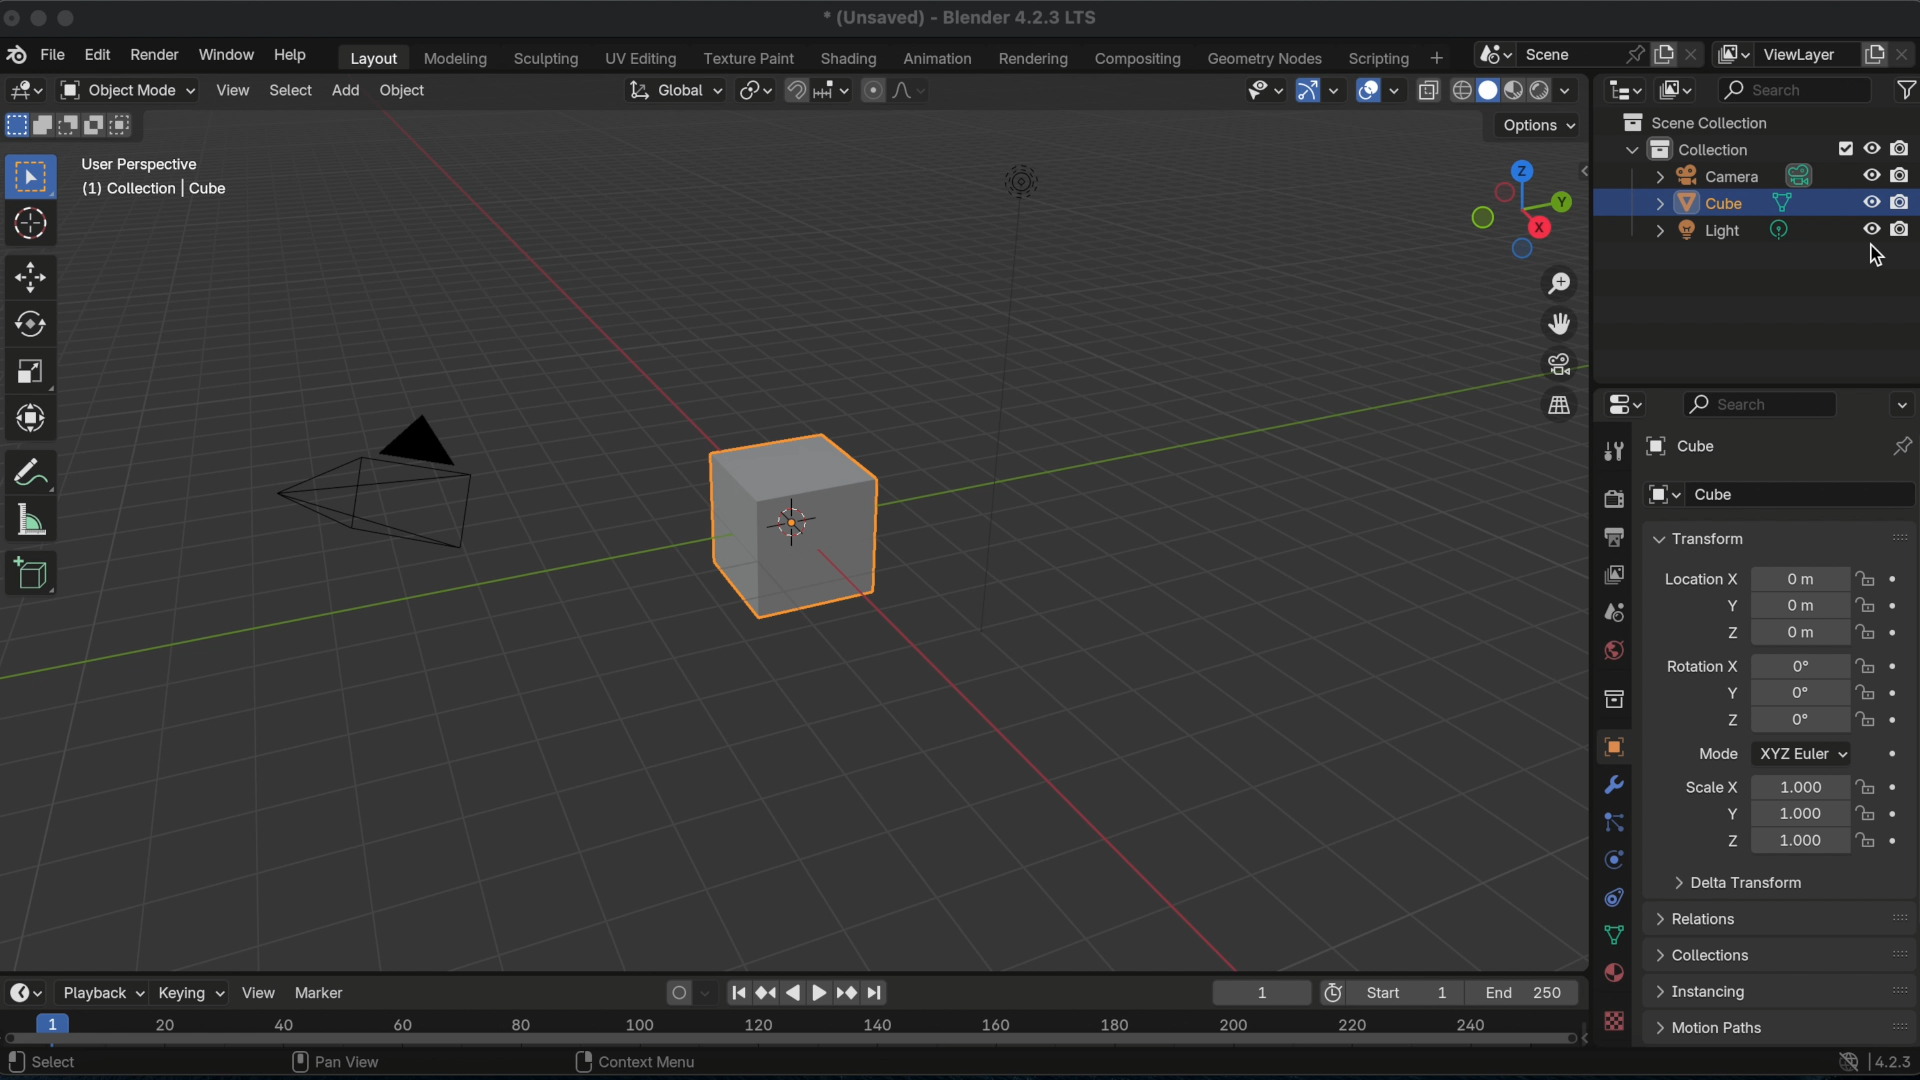 The height and width of the screenshot is (1080, 1920). What do you see at coordinates (1898, 537) in the screenshot?
I see `drag handle` at bounding box center [1898, 537].